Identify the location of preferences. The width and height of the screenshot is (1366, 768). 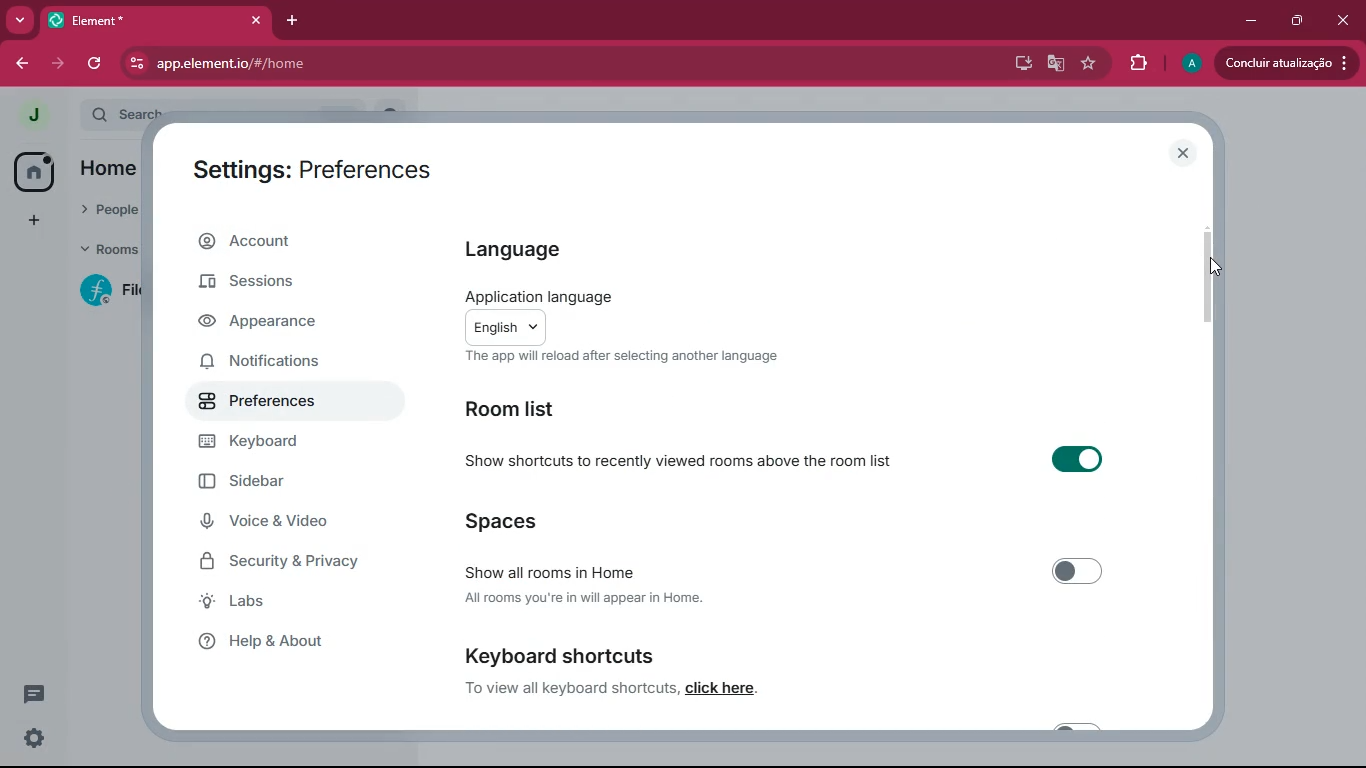
(261, 401).